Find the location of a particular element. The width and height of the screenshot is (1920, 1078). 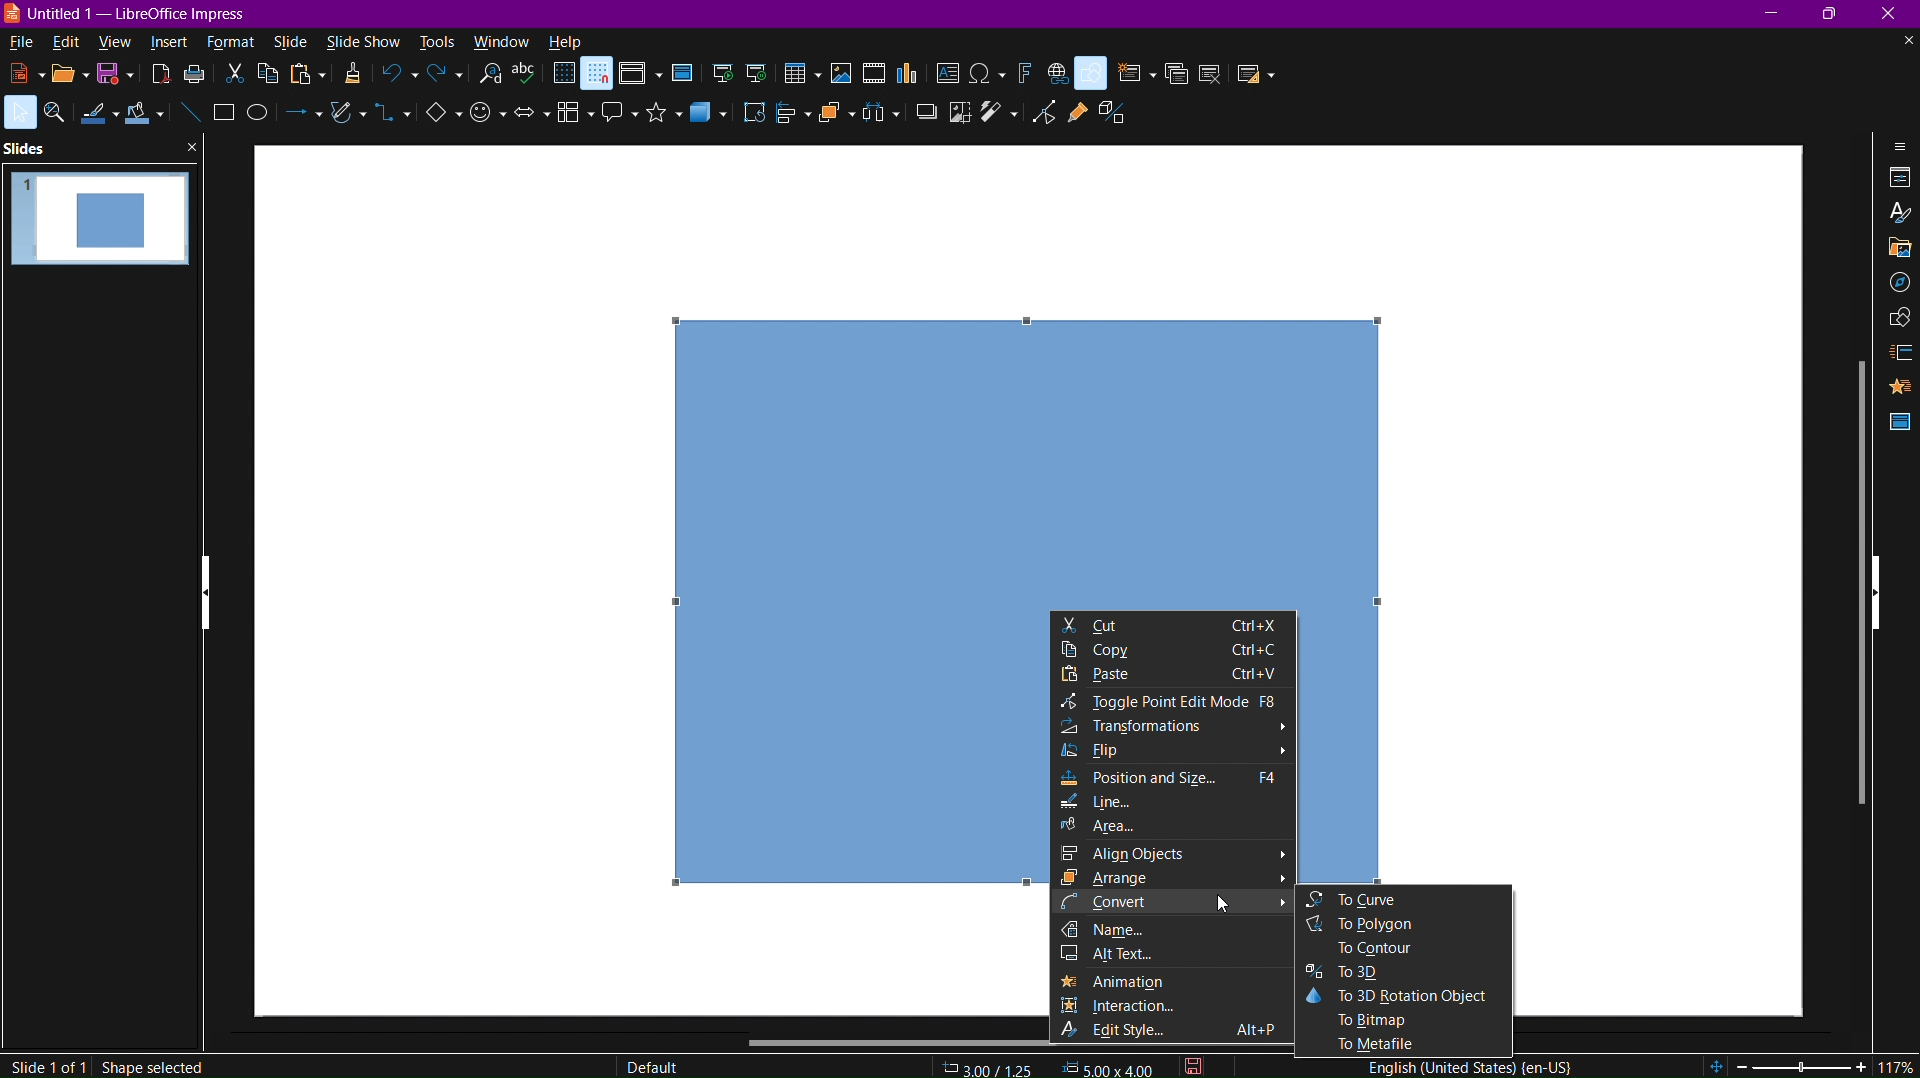

Minimize is located at coordinates (1773, 14).